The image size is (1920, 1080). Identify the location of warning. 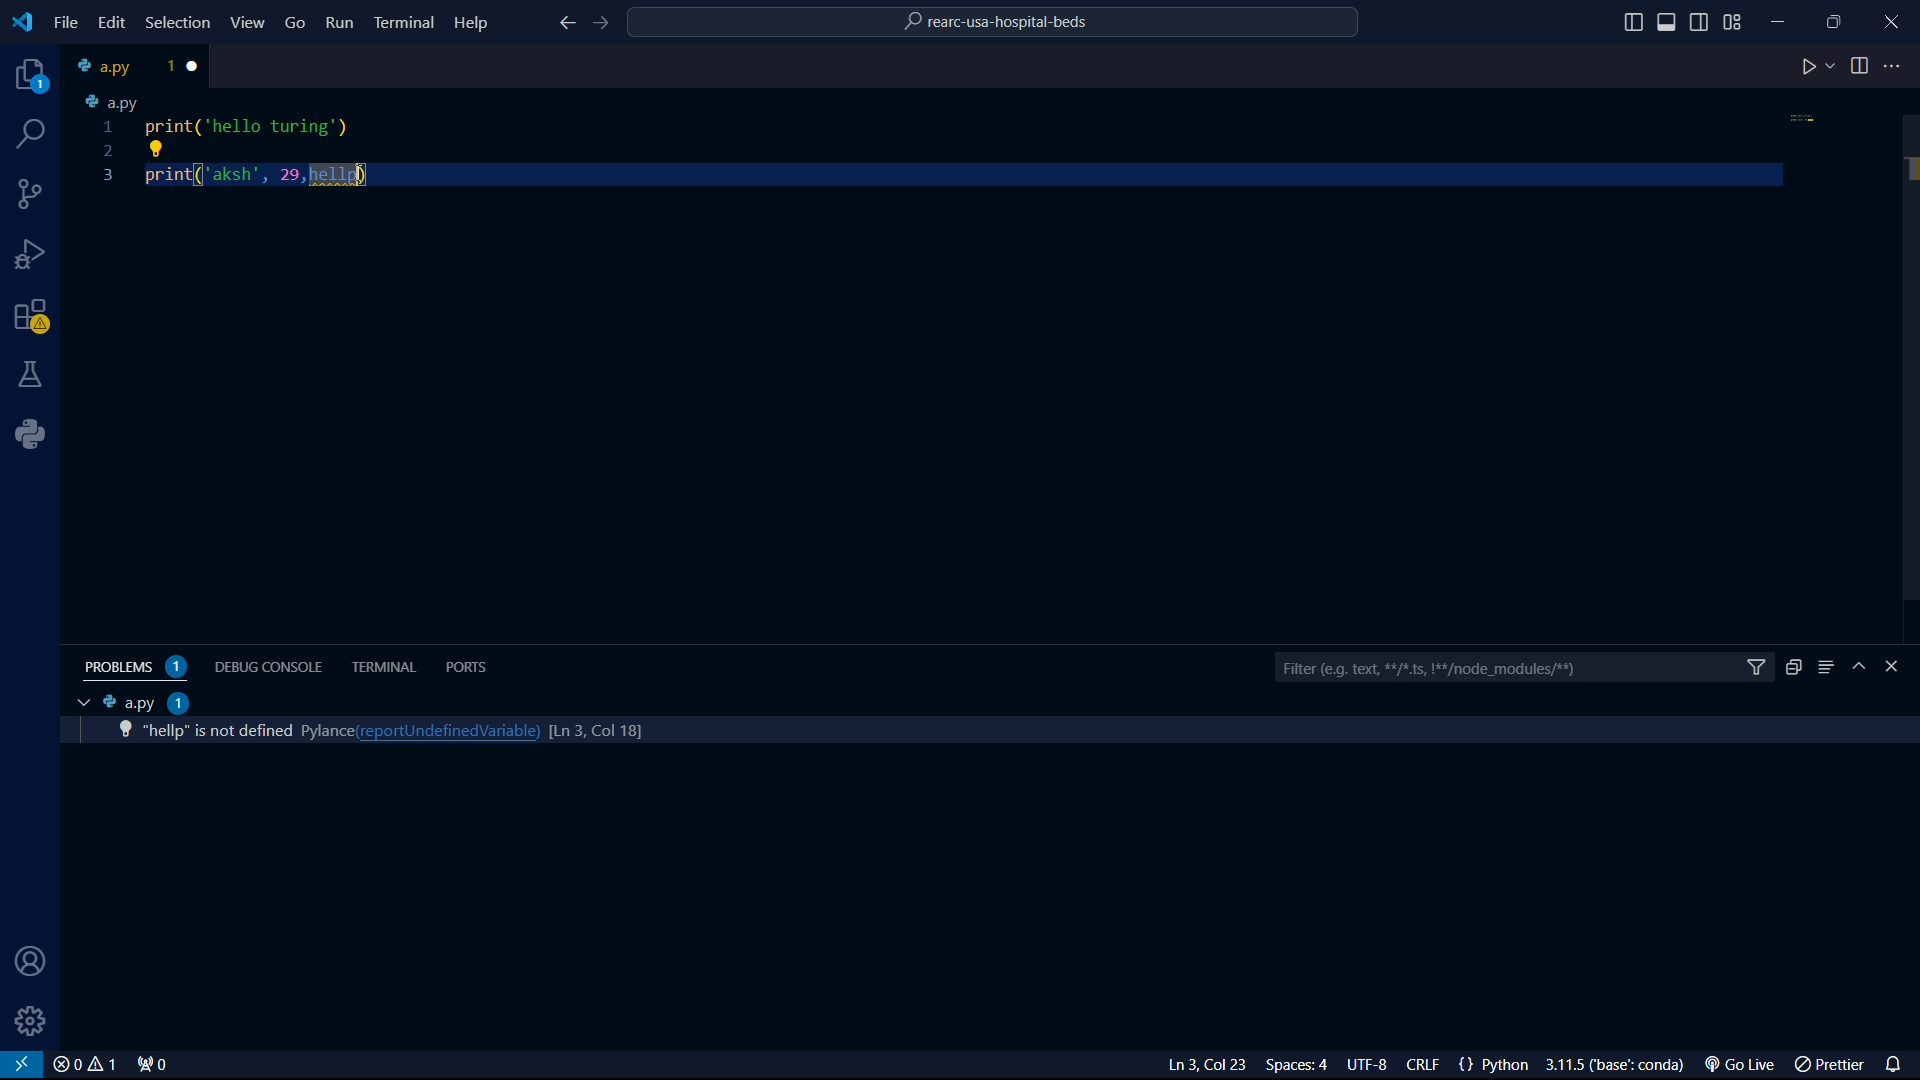
(32, 319).